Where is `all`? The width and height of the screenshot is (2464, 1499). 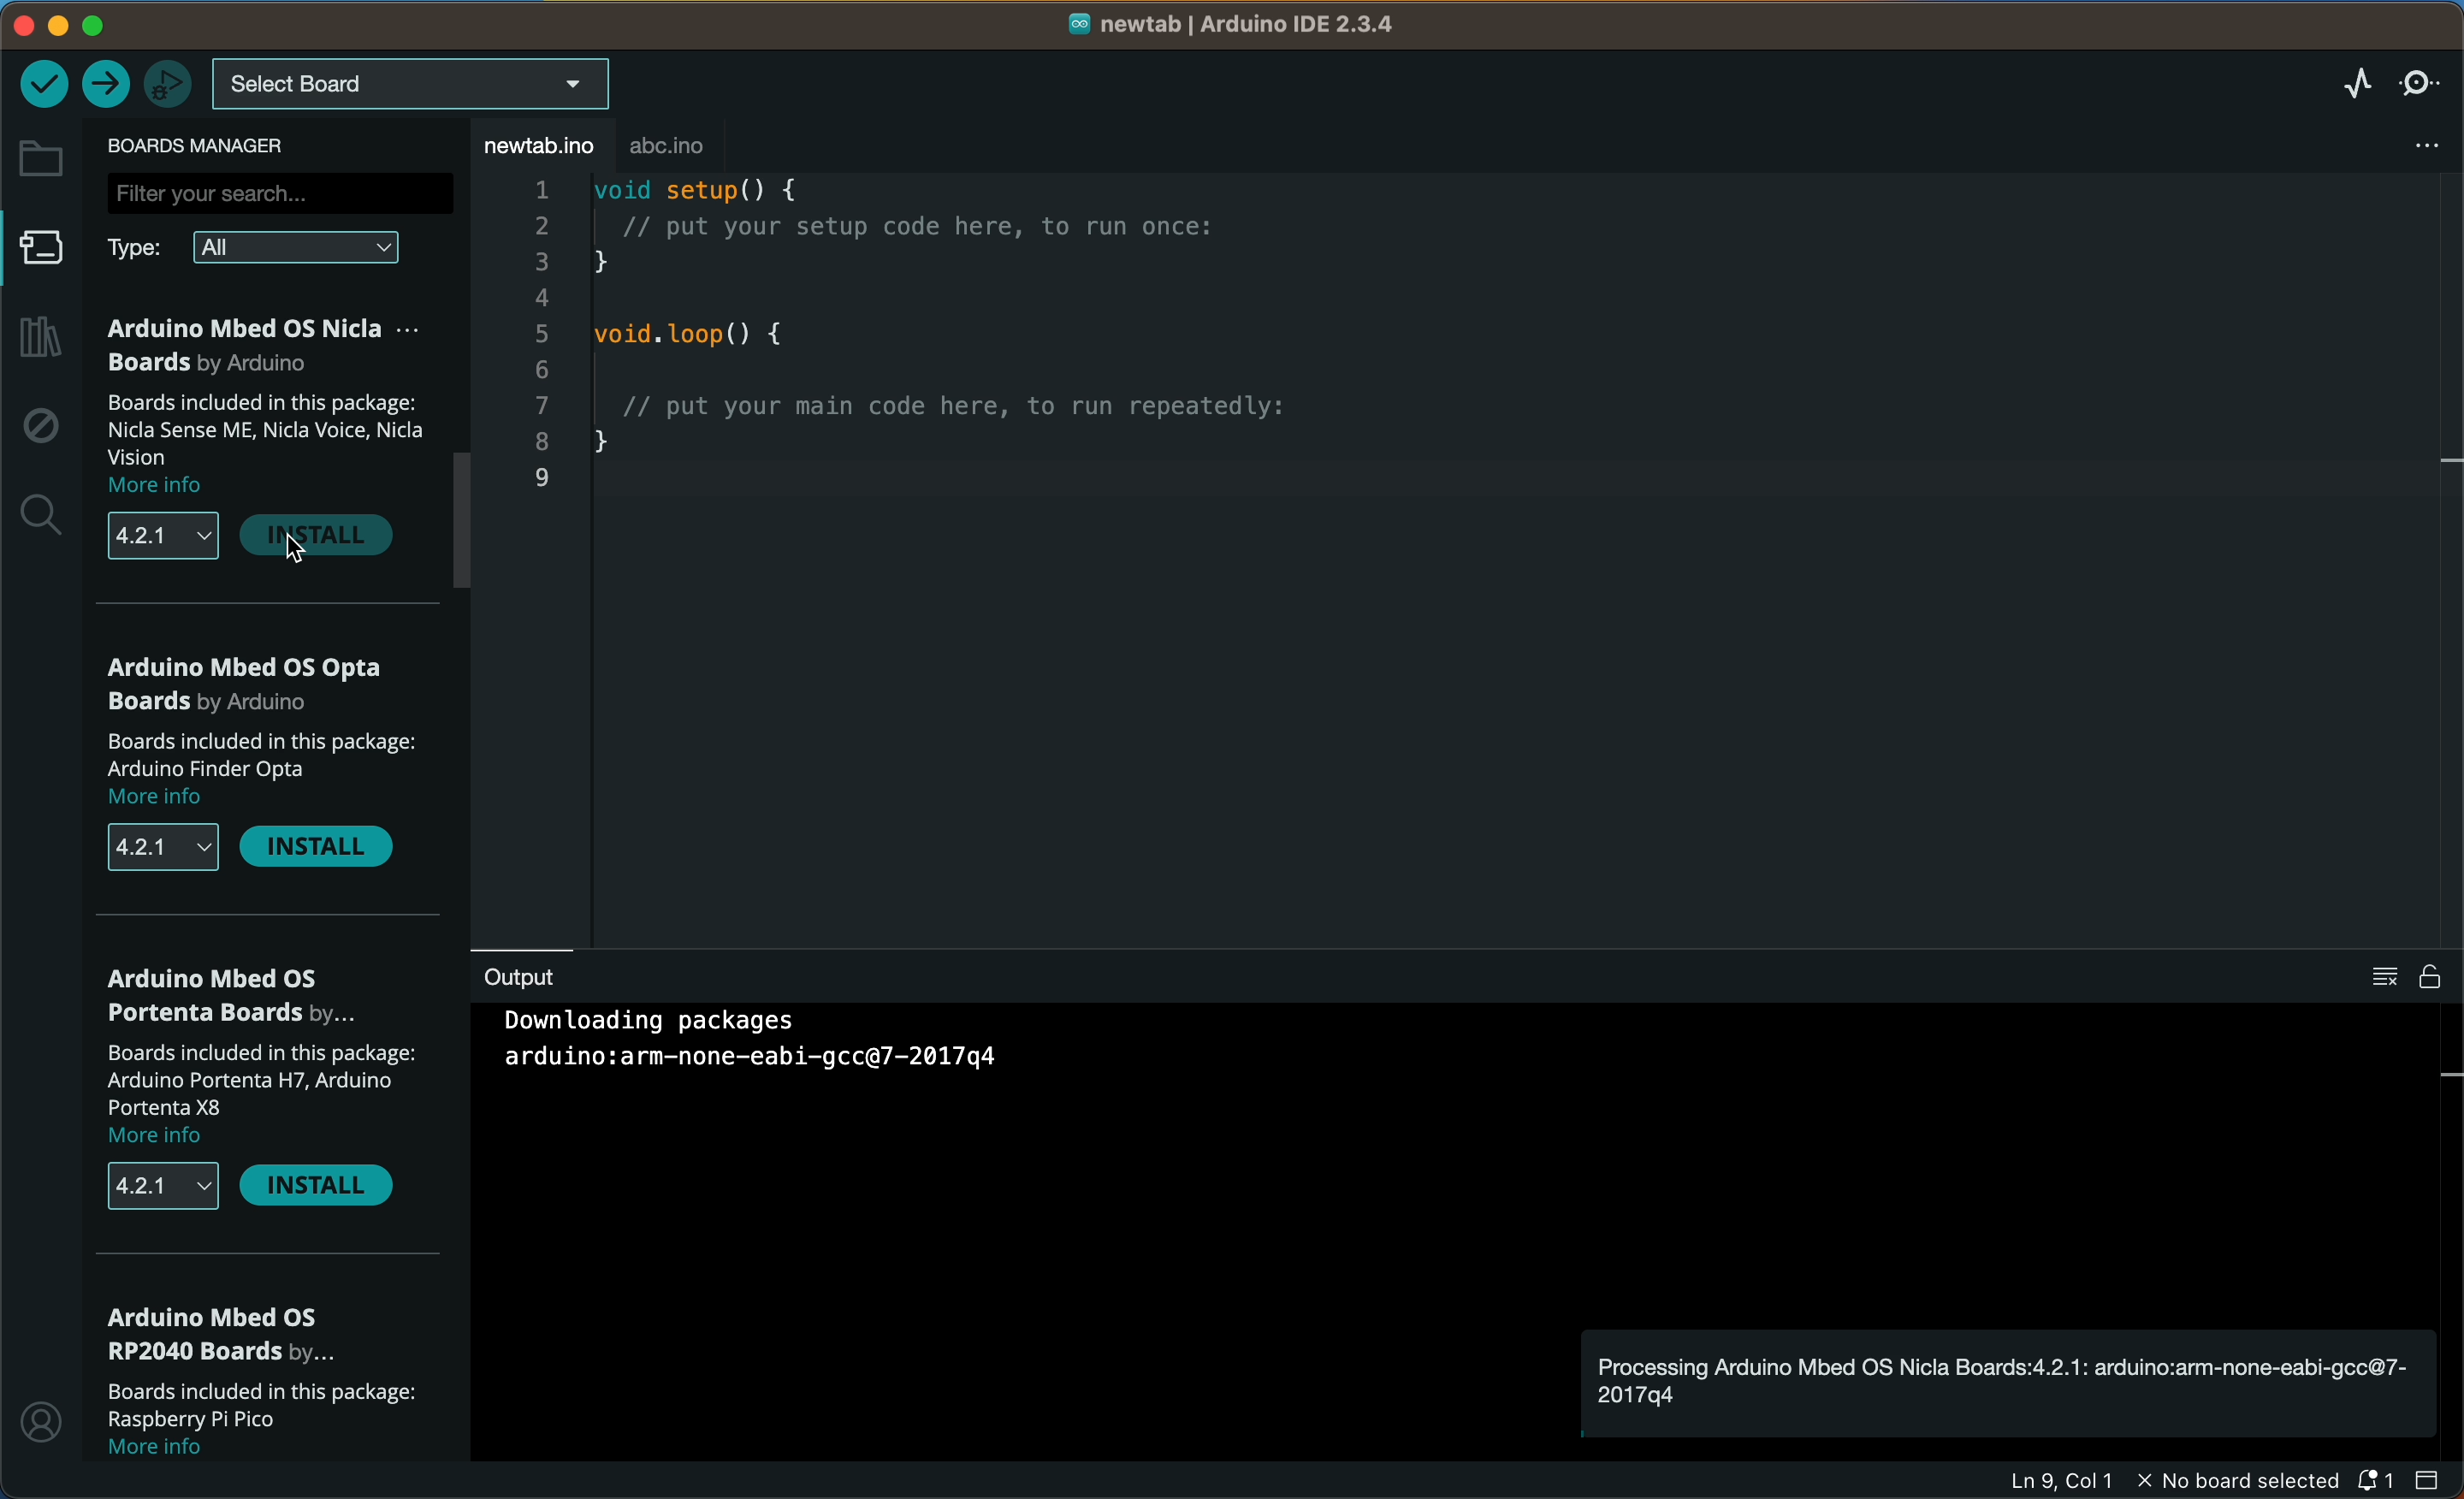 all is located at coordinates (295, 251).